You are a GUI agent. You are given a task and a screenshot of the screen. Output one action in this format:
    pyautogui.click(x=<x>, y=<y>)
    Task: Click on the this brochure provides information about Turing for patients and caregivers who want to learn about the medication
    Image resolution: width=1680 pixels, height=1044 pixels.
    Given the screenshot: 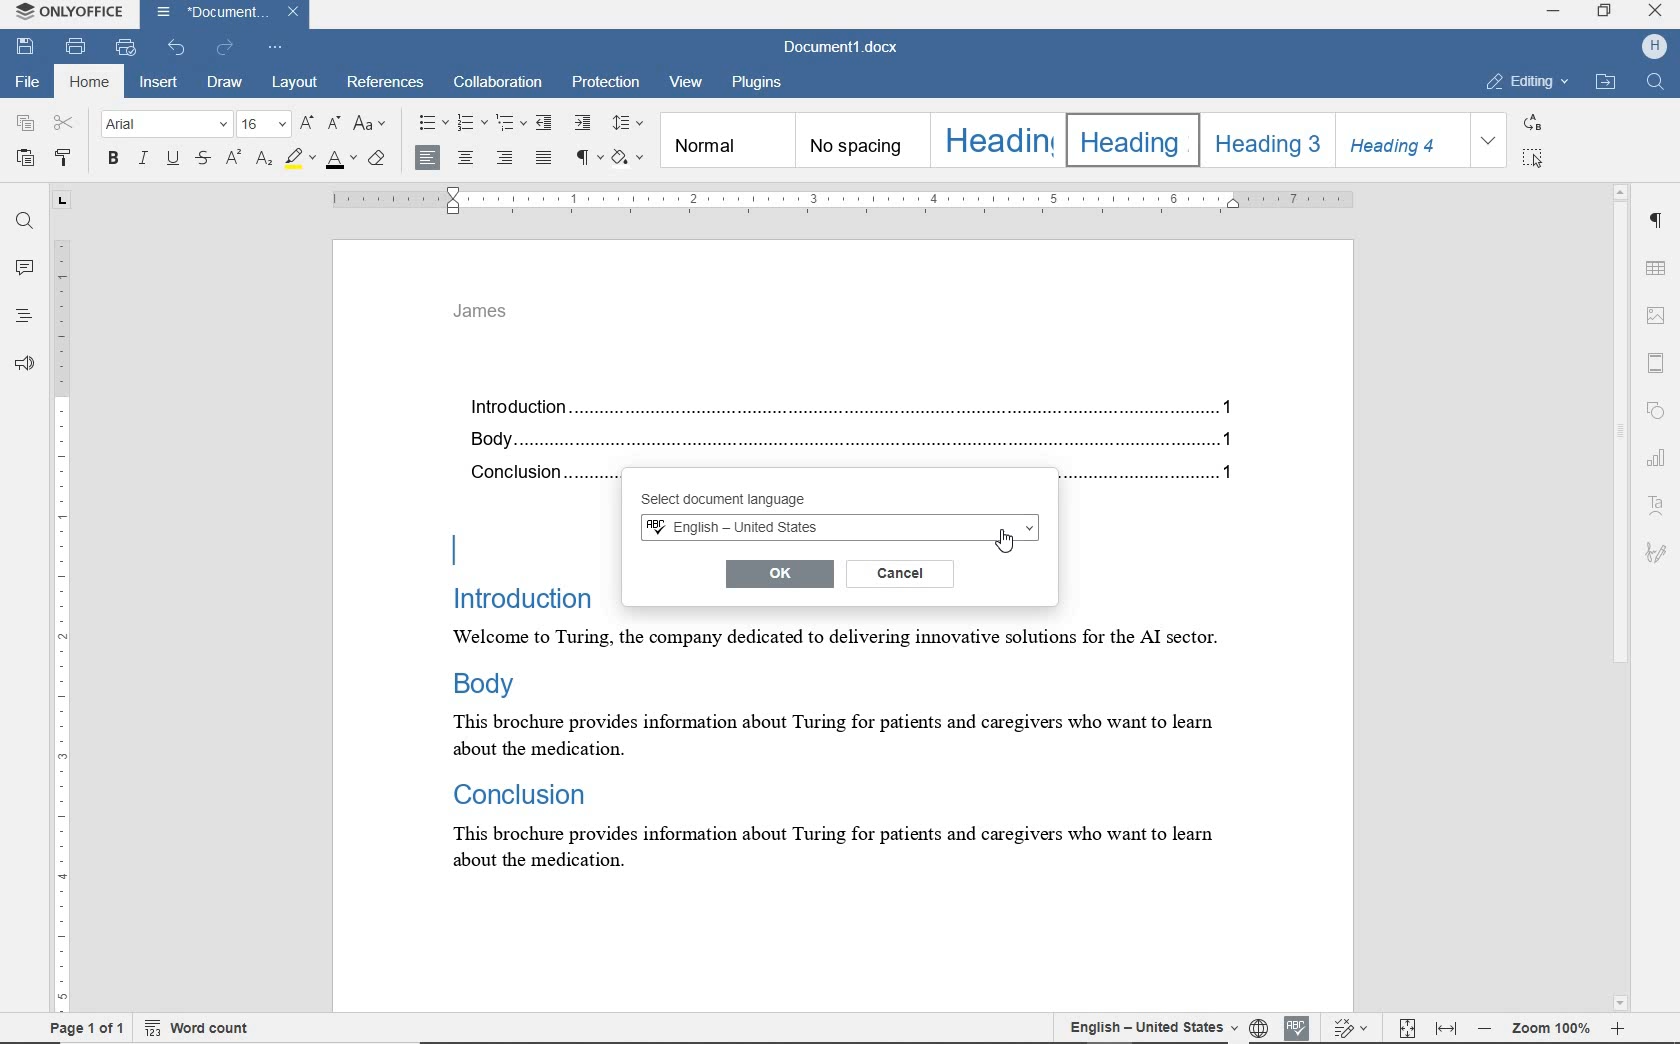 What is the action you would take?
    pyautogui.click(x=821, y=735)
    